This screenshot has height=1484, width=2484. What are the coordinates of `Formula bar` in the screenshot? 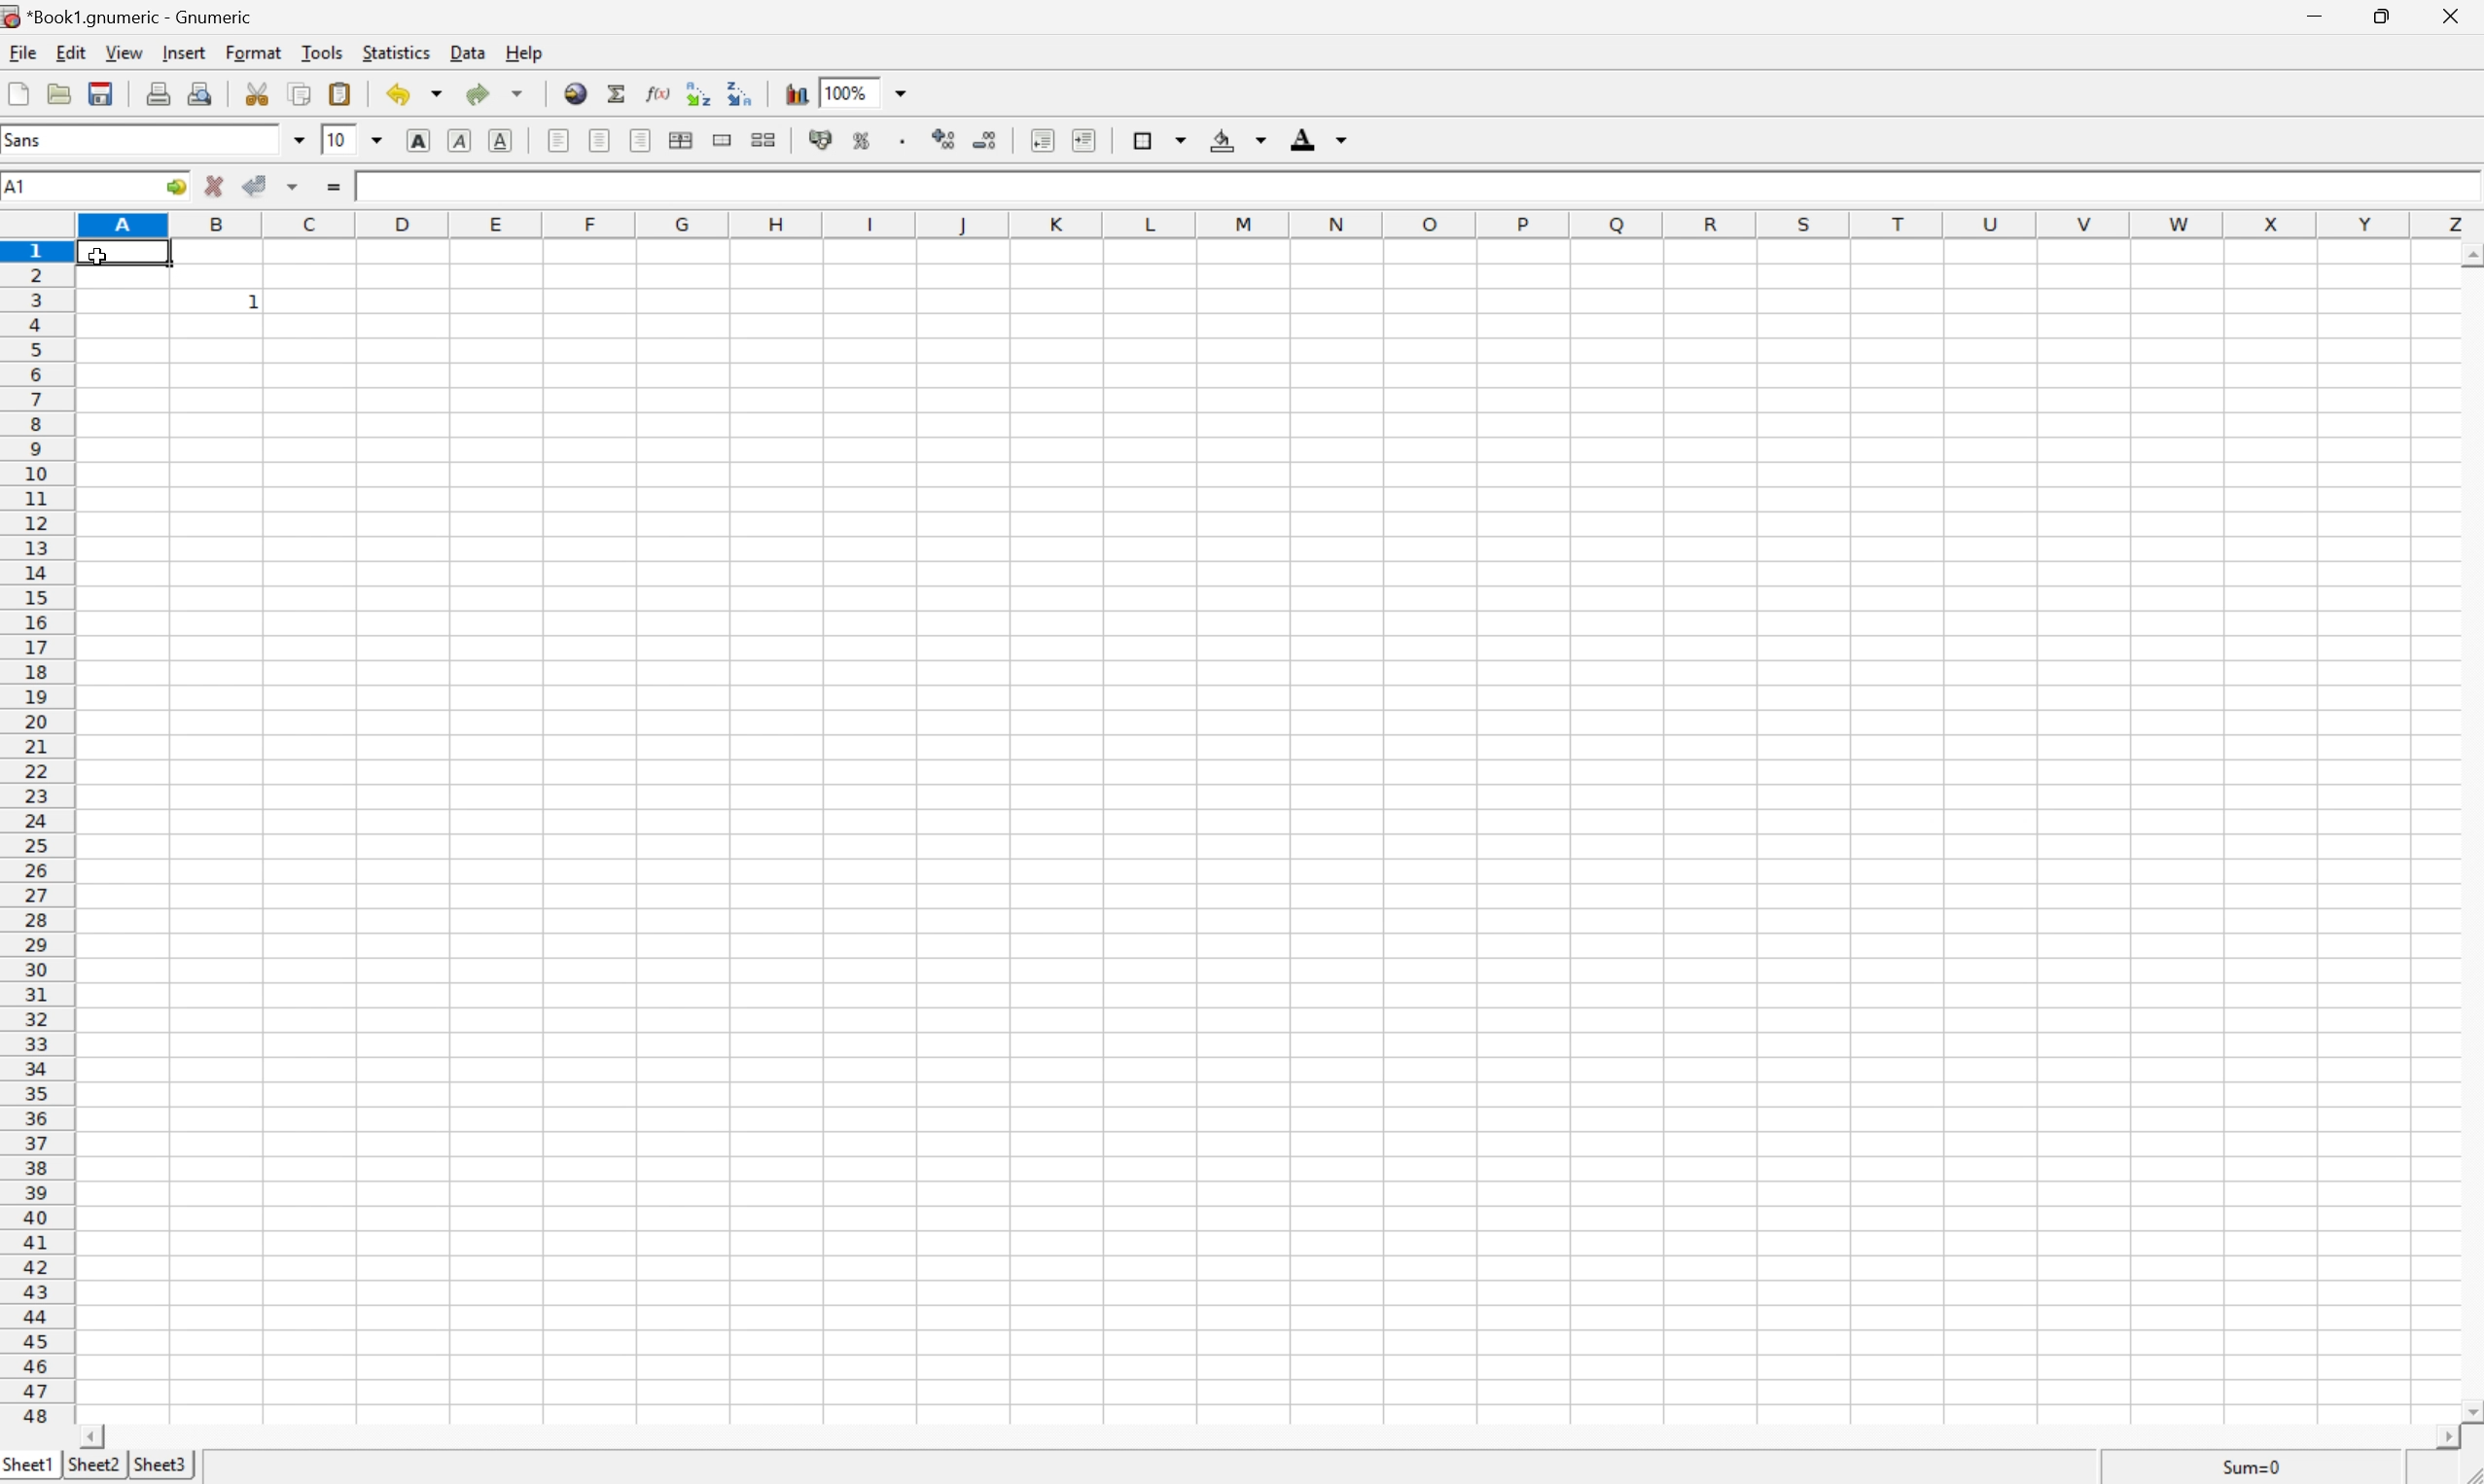 It's located at (1421, 193).